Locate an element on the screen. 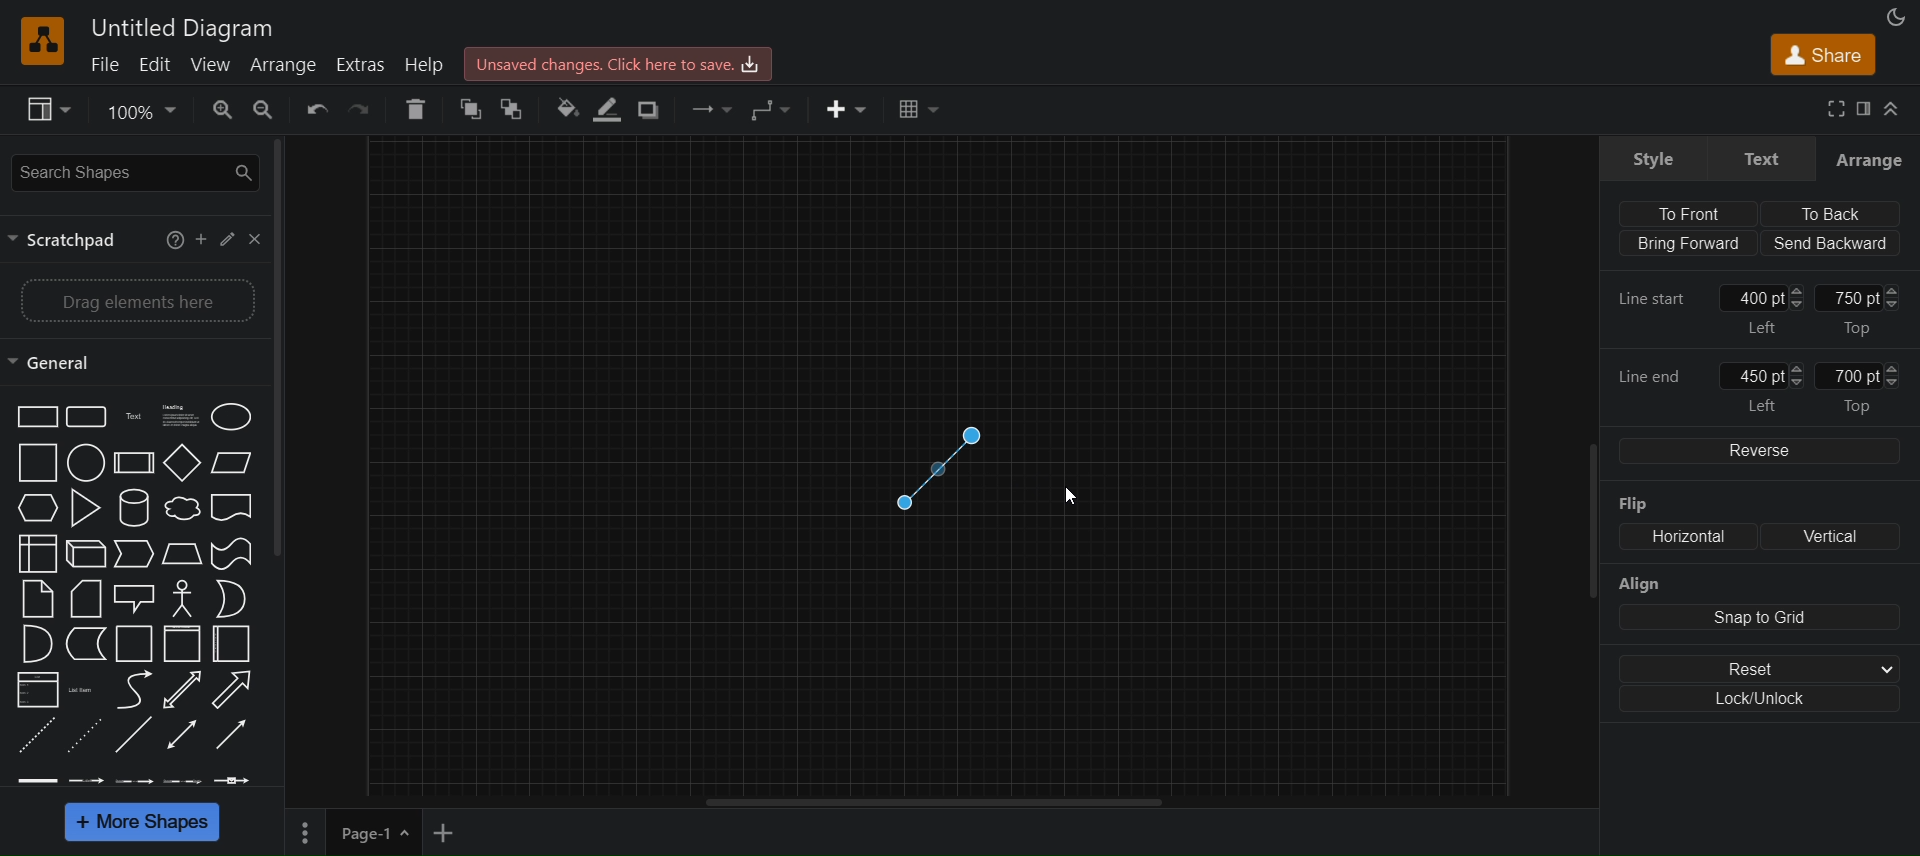 Image resolution: width=1920 pixels, height=856 pixels. insert page is located at coordinates (447, 834).